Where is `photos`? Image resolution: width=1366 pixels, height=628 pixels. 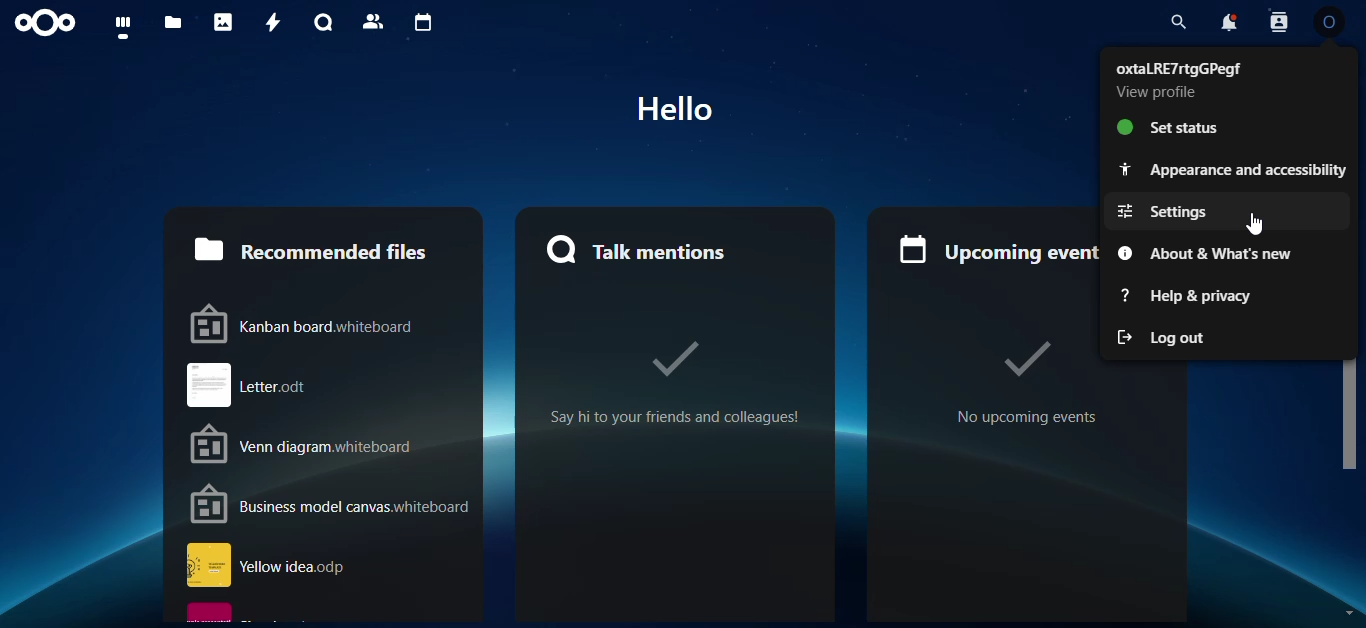
photos is located at coordinates (221, 22).